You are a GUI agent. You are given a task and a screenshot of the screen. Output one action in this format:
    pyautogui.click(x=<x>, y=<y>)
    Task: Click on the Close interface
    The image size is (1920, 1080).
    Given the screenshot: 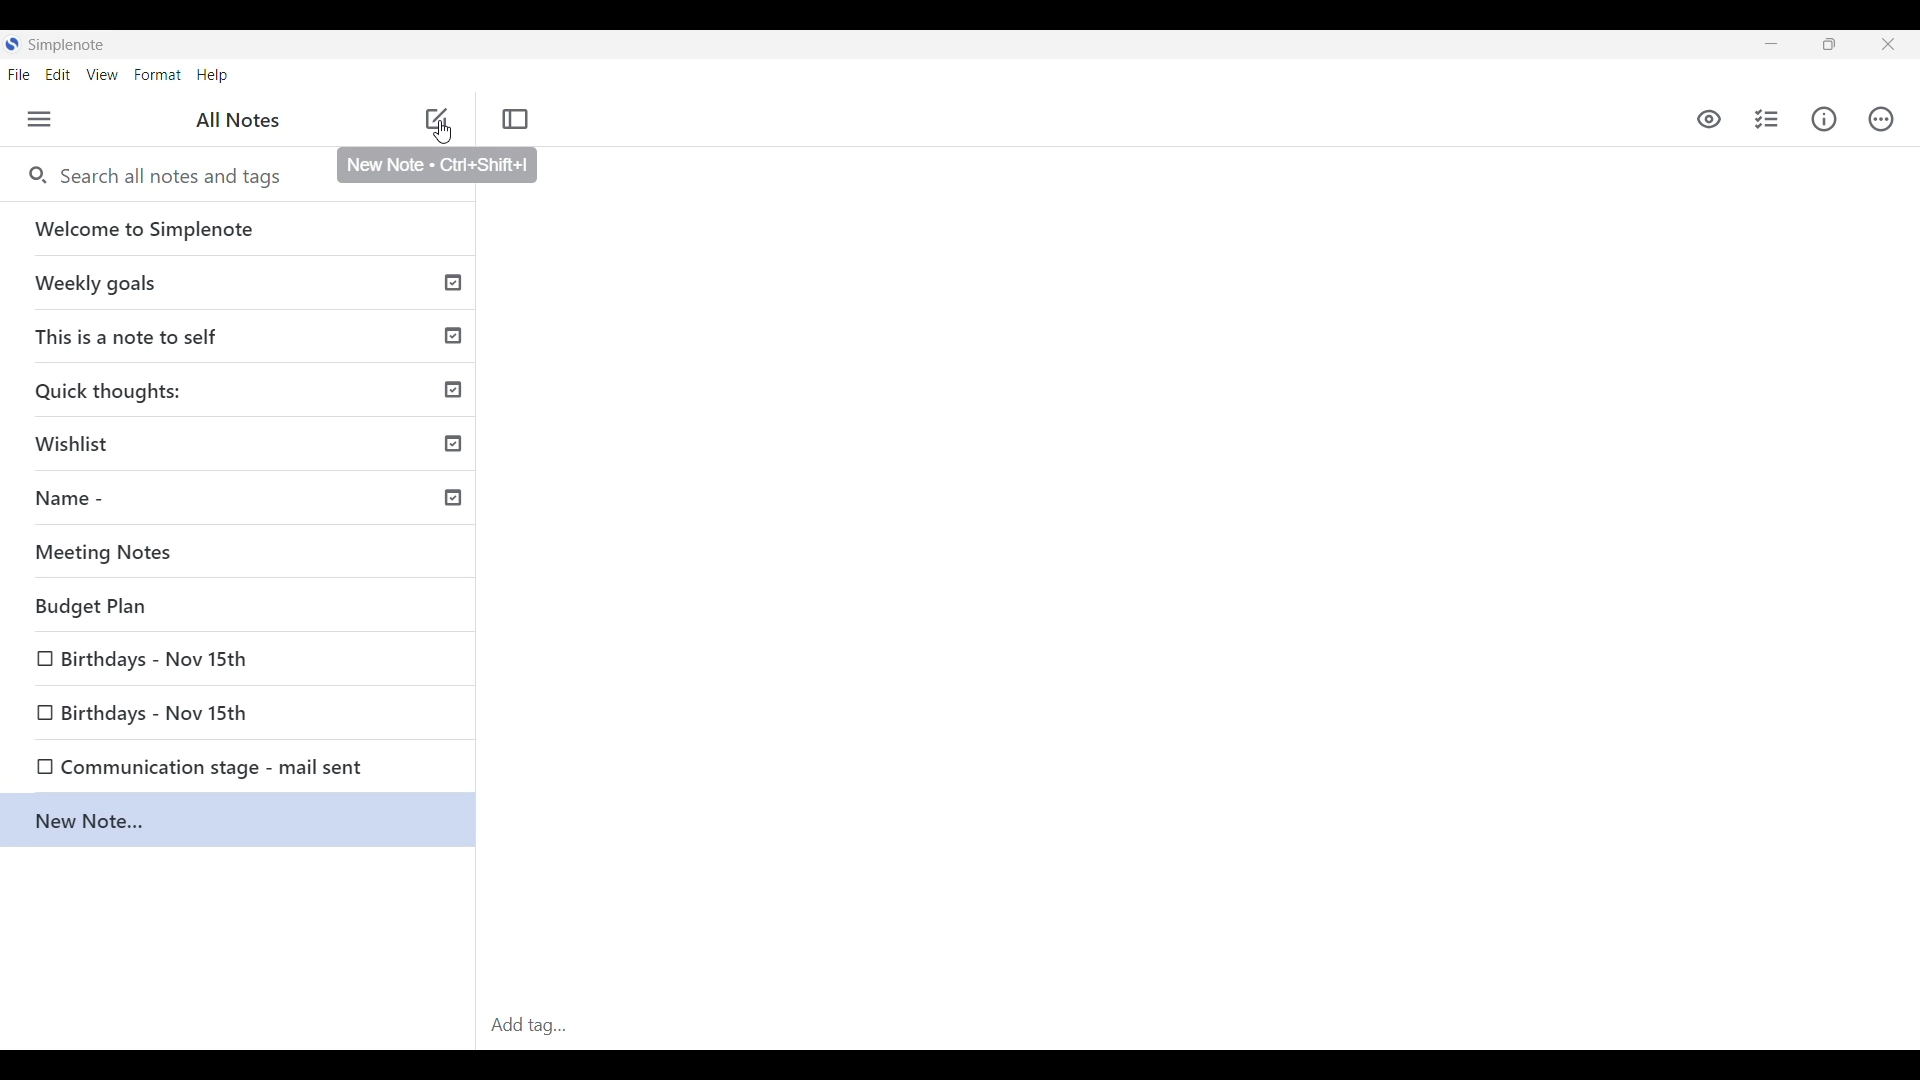 What is the action you would take?
    pyautogui.click(x=1889, y=44)
    